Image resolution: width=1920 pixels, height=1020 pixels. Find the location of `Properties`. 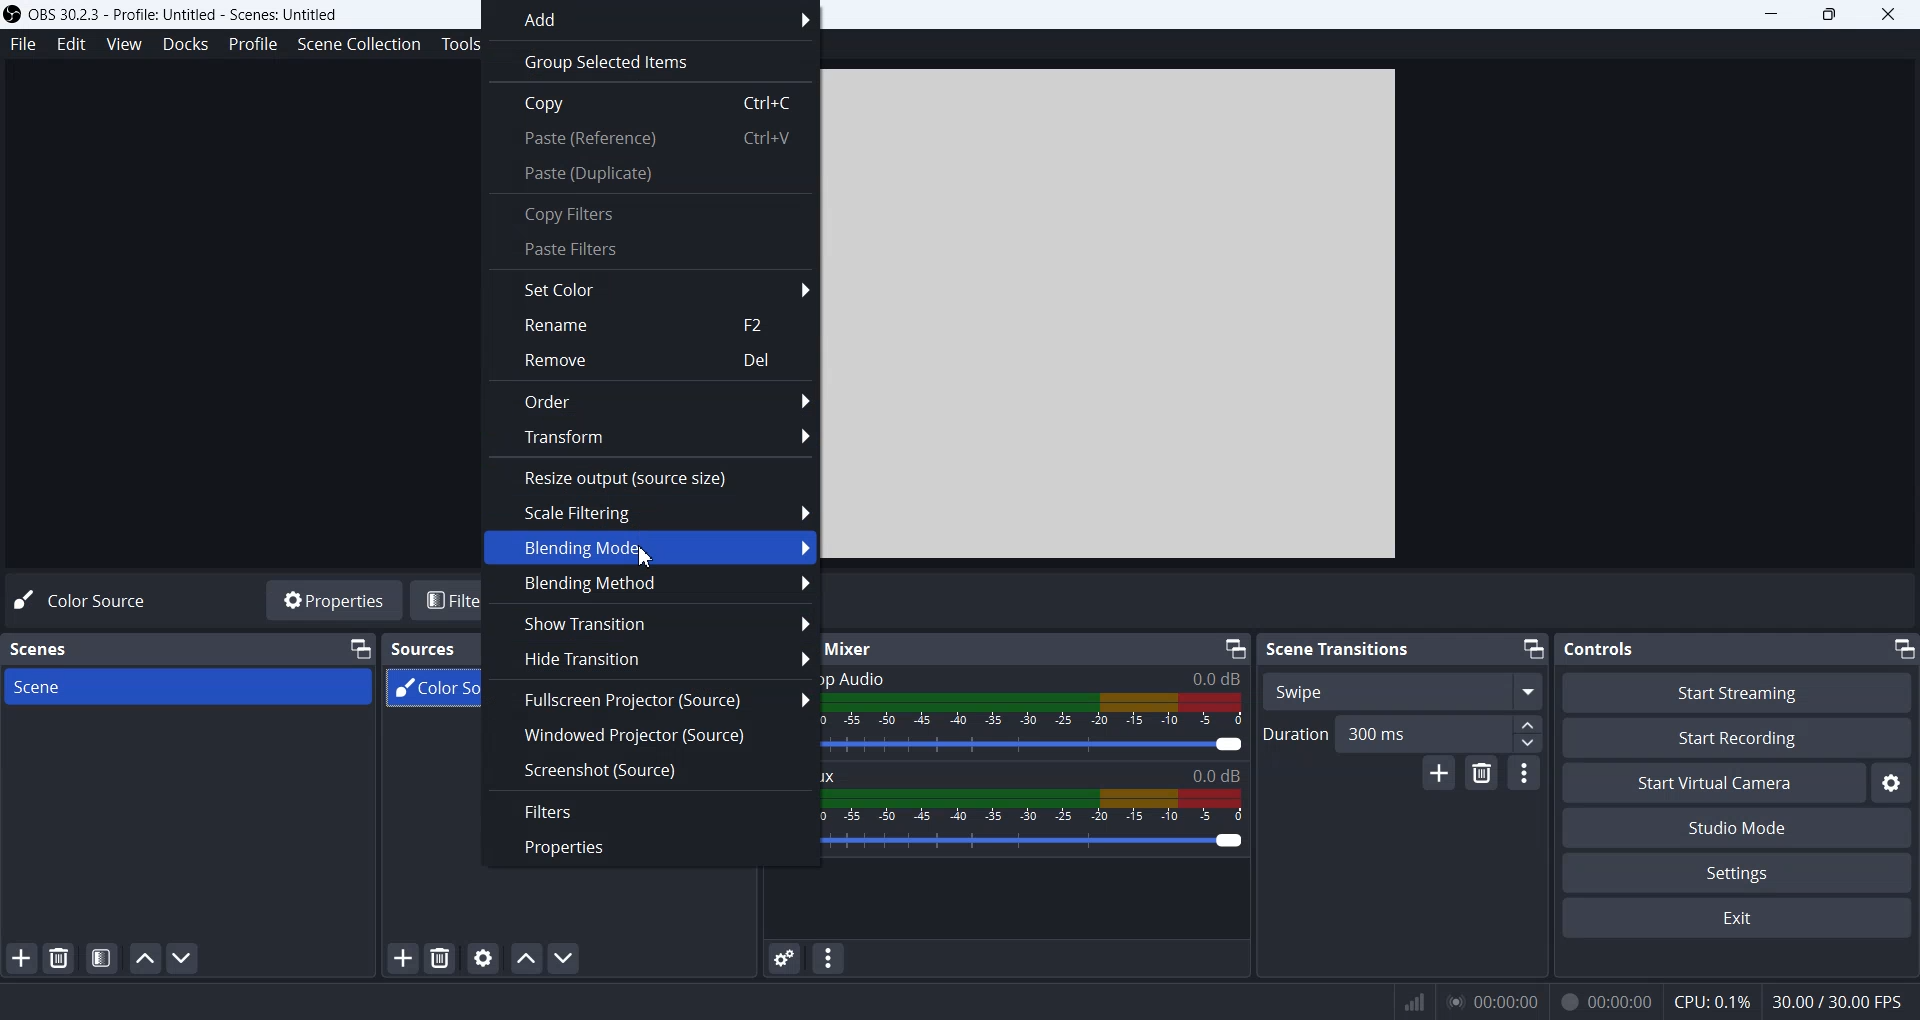

Properties is located at coordinates (333, 601).